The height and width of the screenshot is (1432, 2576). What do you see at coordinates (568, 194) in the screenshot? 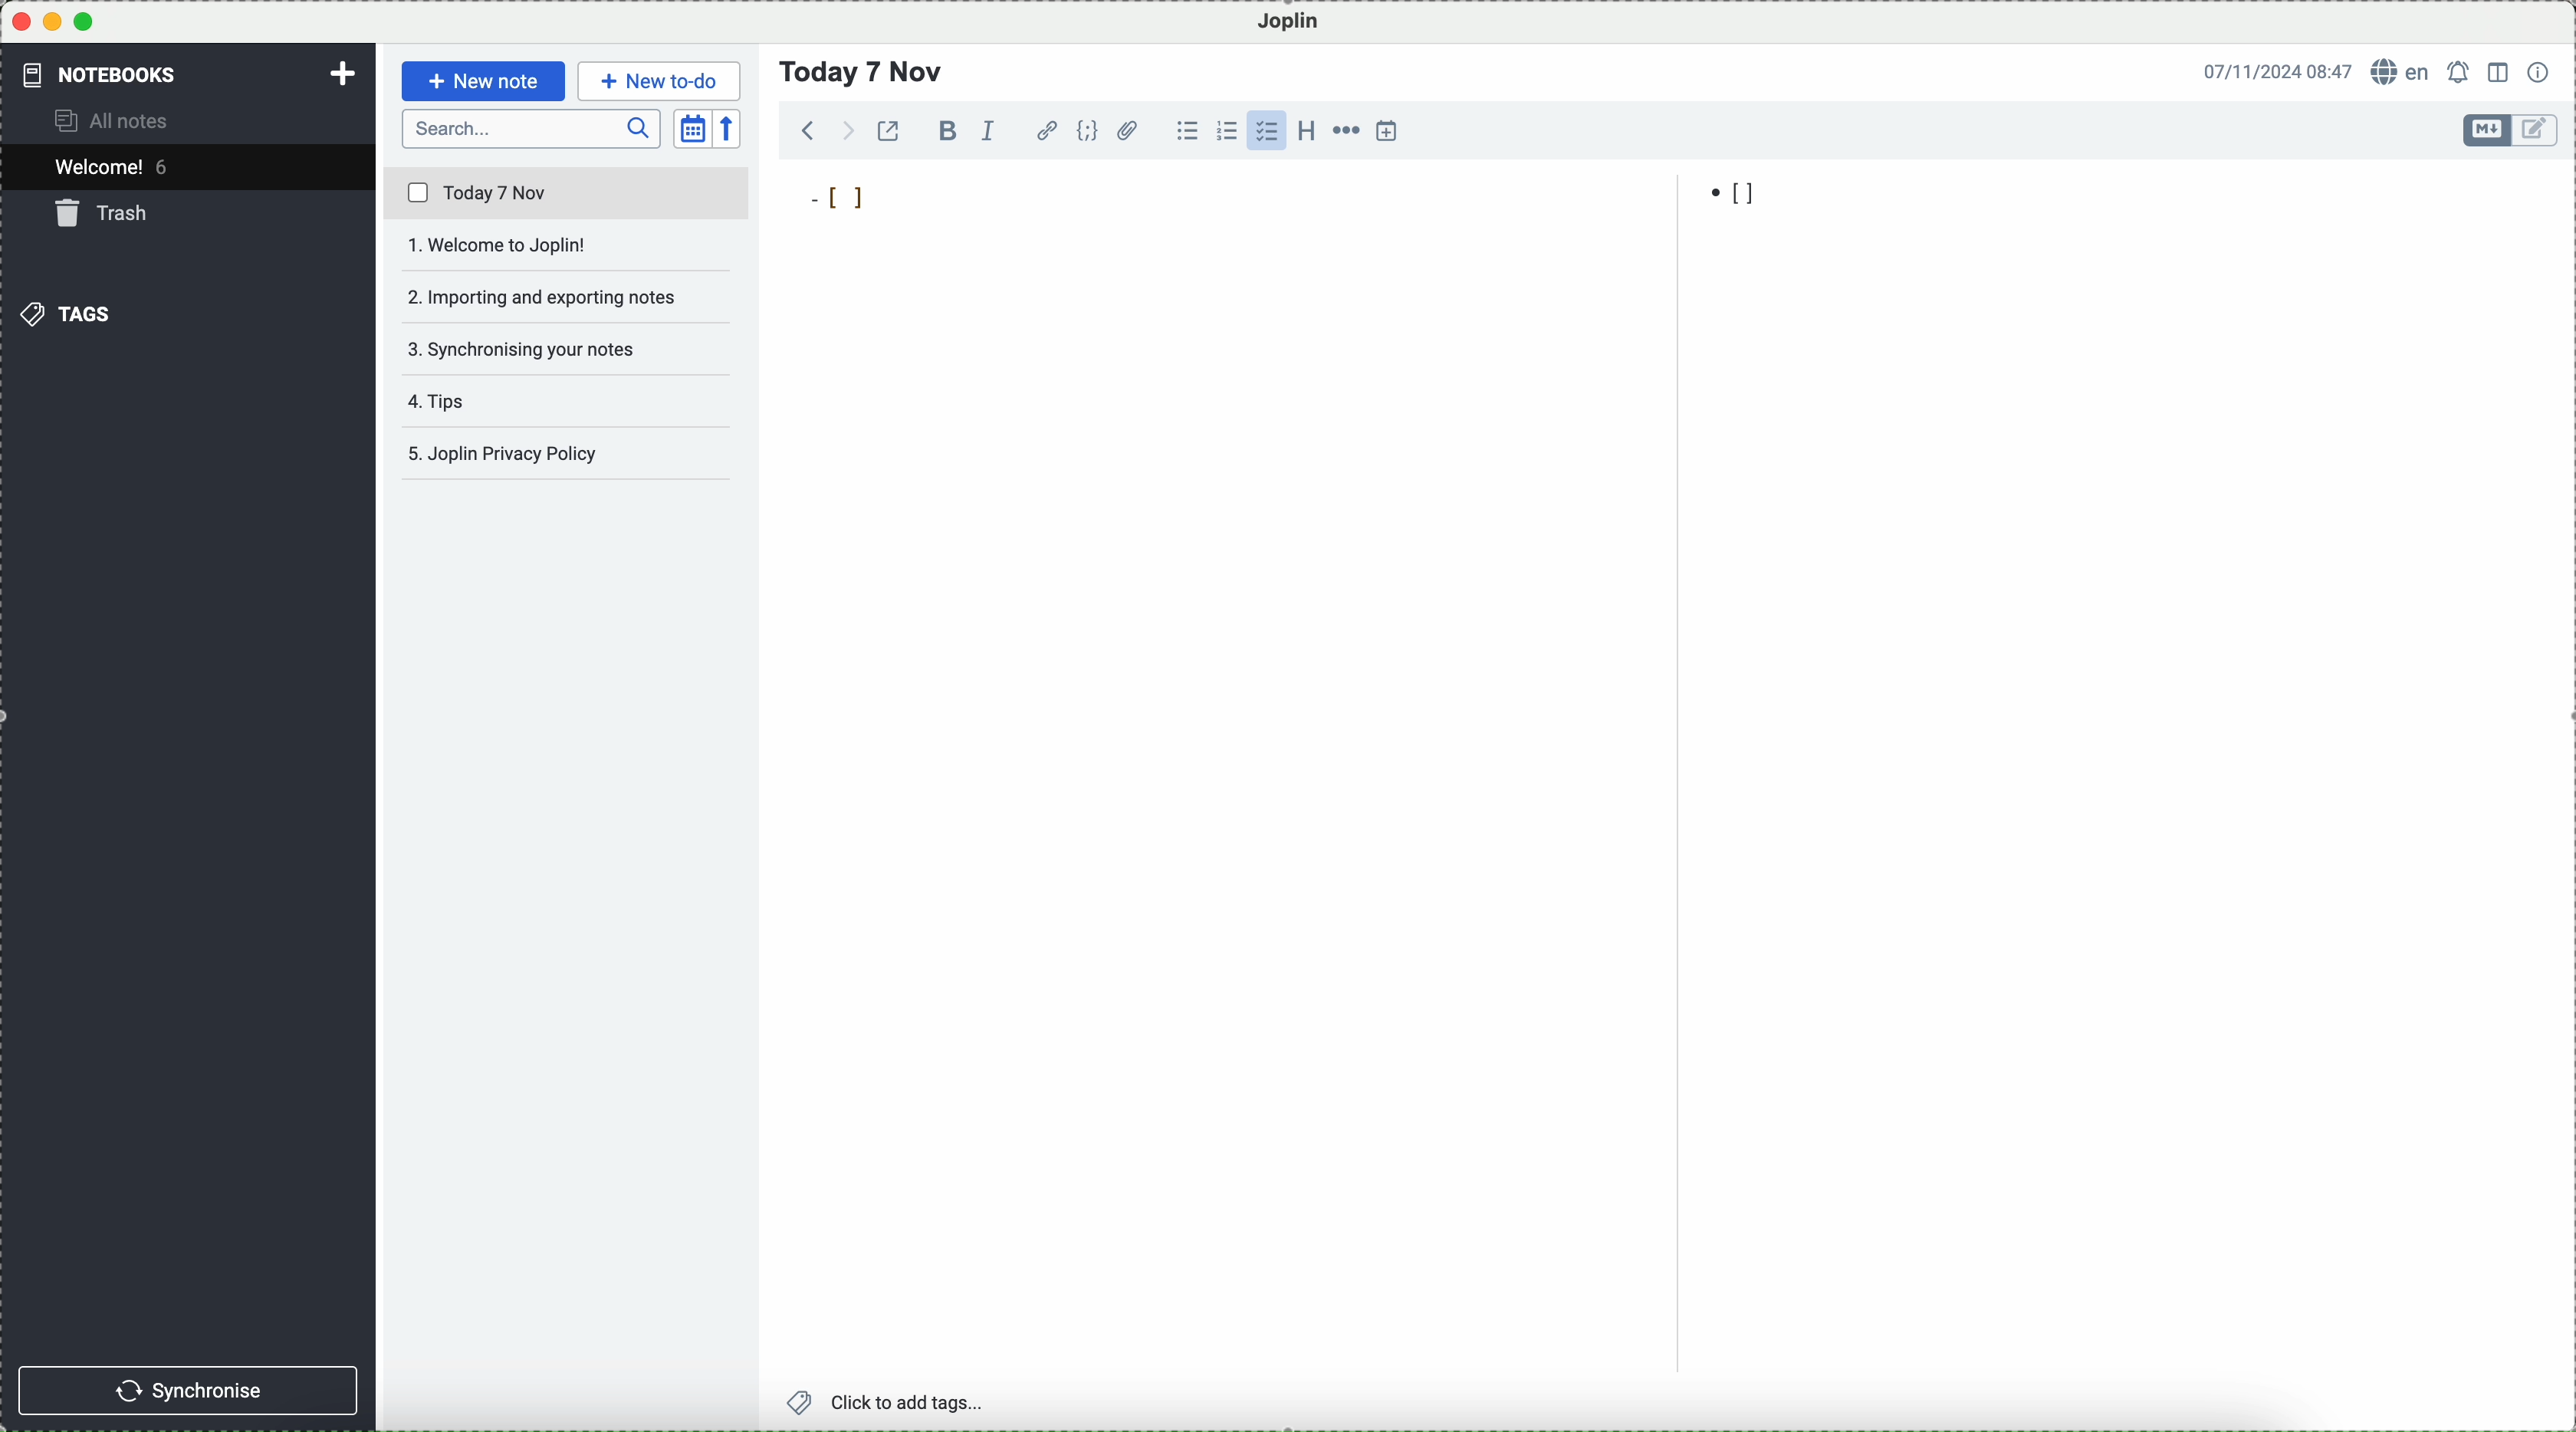
I see `today 7 nov` at bounding box center [568, 194].